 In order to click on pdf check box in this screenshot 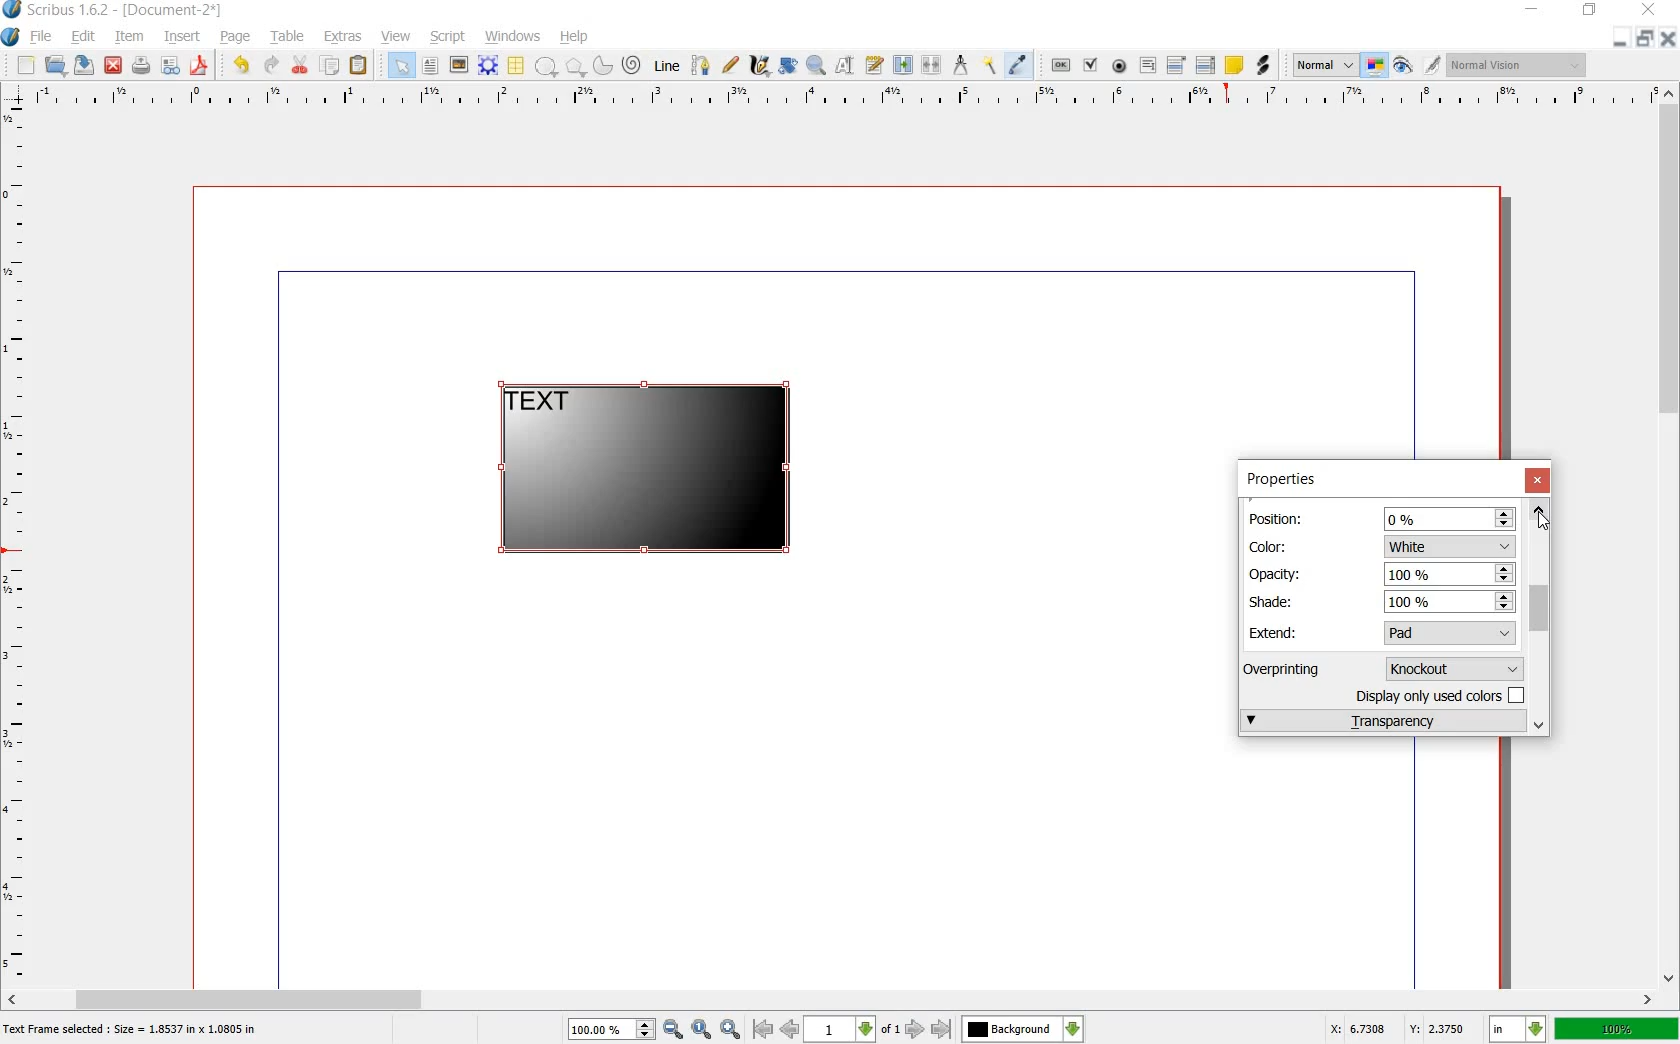, I will do `click(1090, 65)`.